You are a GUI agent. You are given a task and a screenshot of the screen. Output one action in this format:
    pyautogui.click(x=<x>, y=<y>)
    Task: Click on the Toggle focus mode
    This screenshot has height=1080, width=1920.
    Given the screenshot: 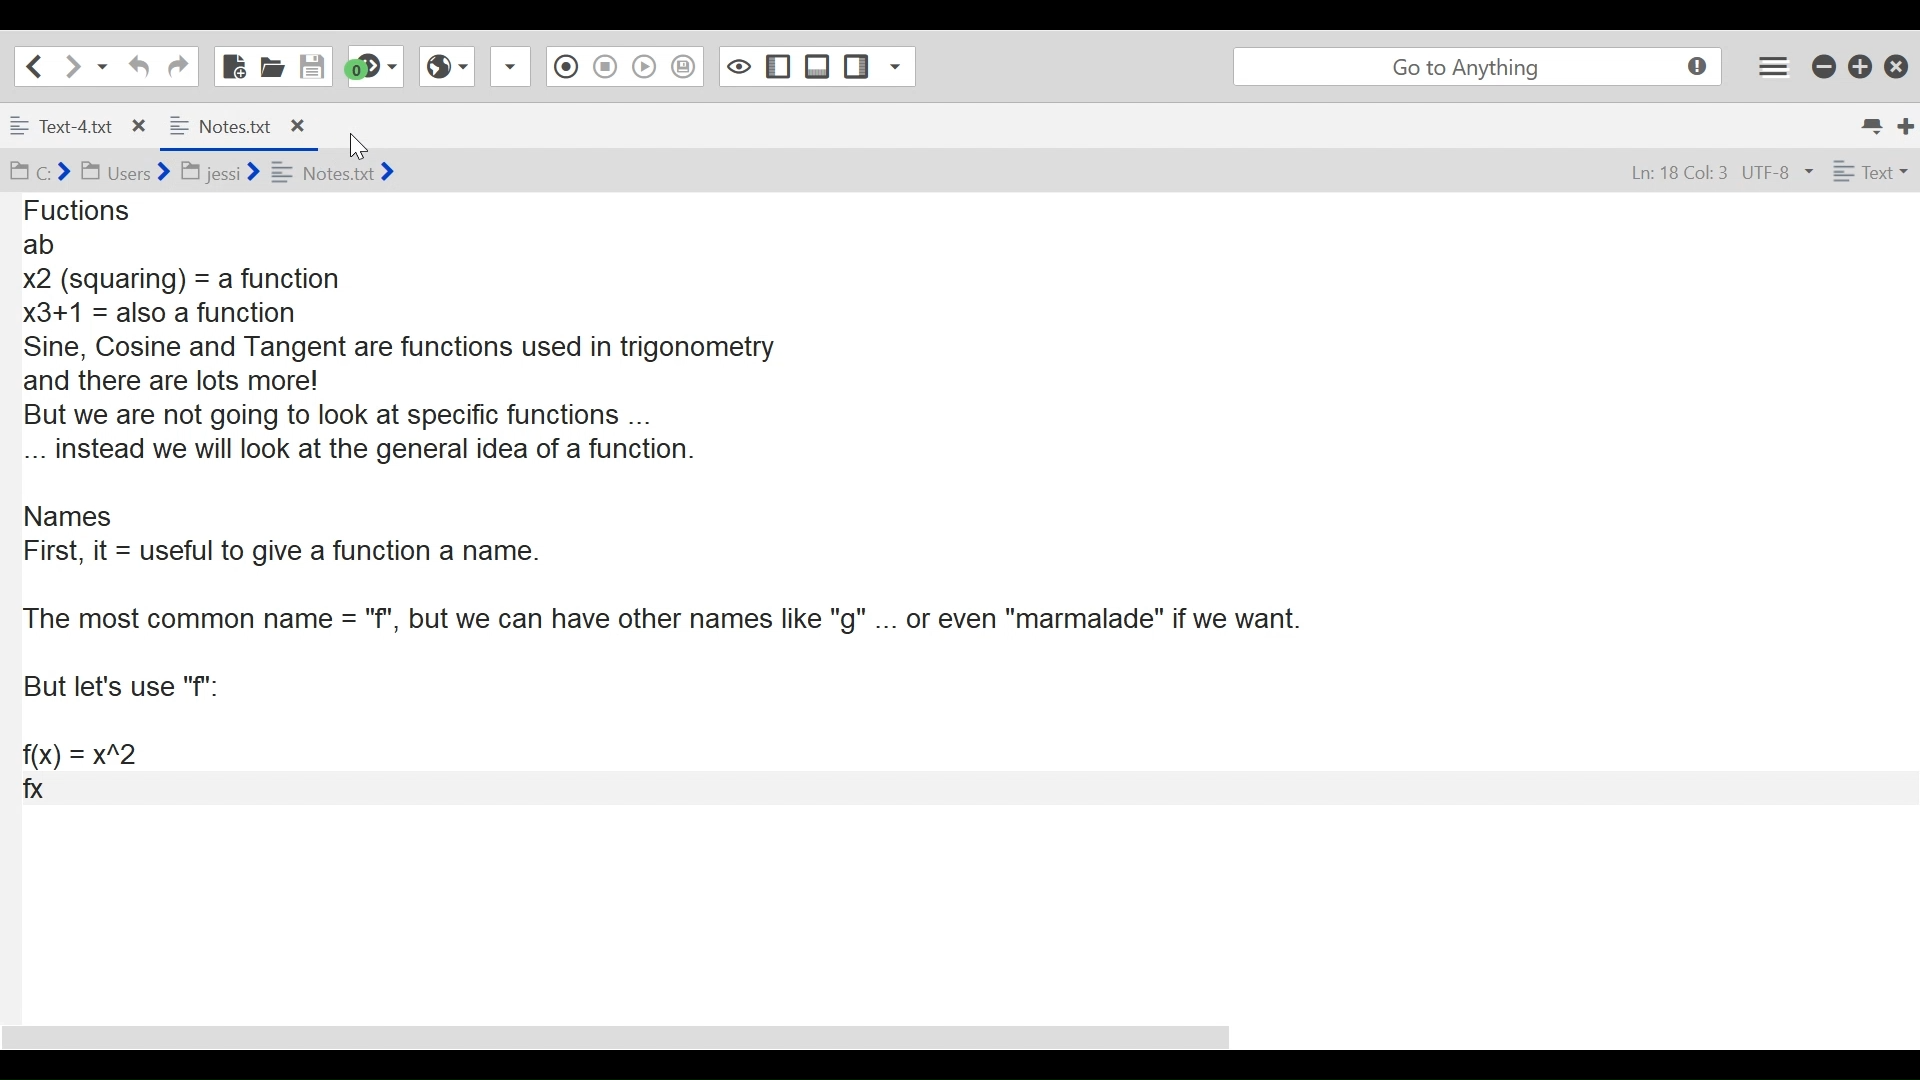 What is the action you would take?
    pyautogui.click(x=736, y=66)
    